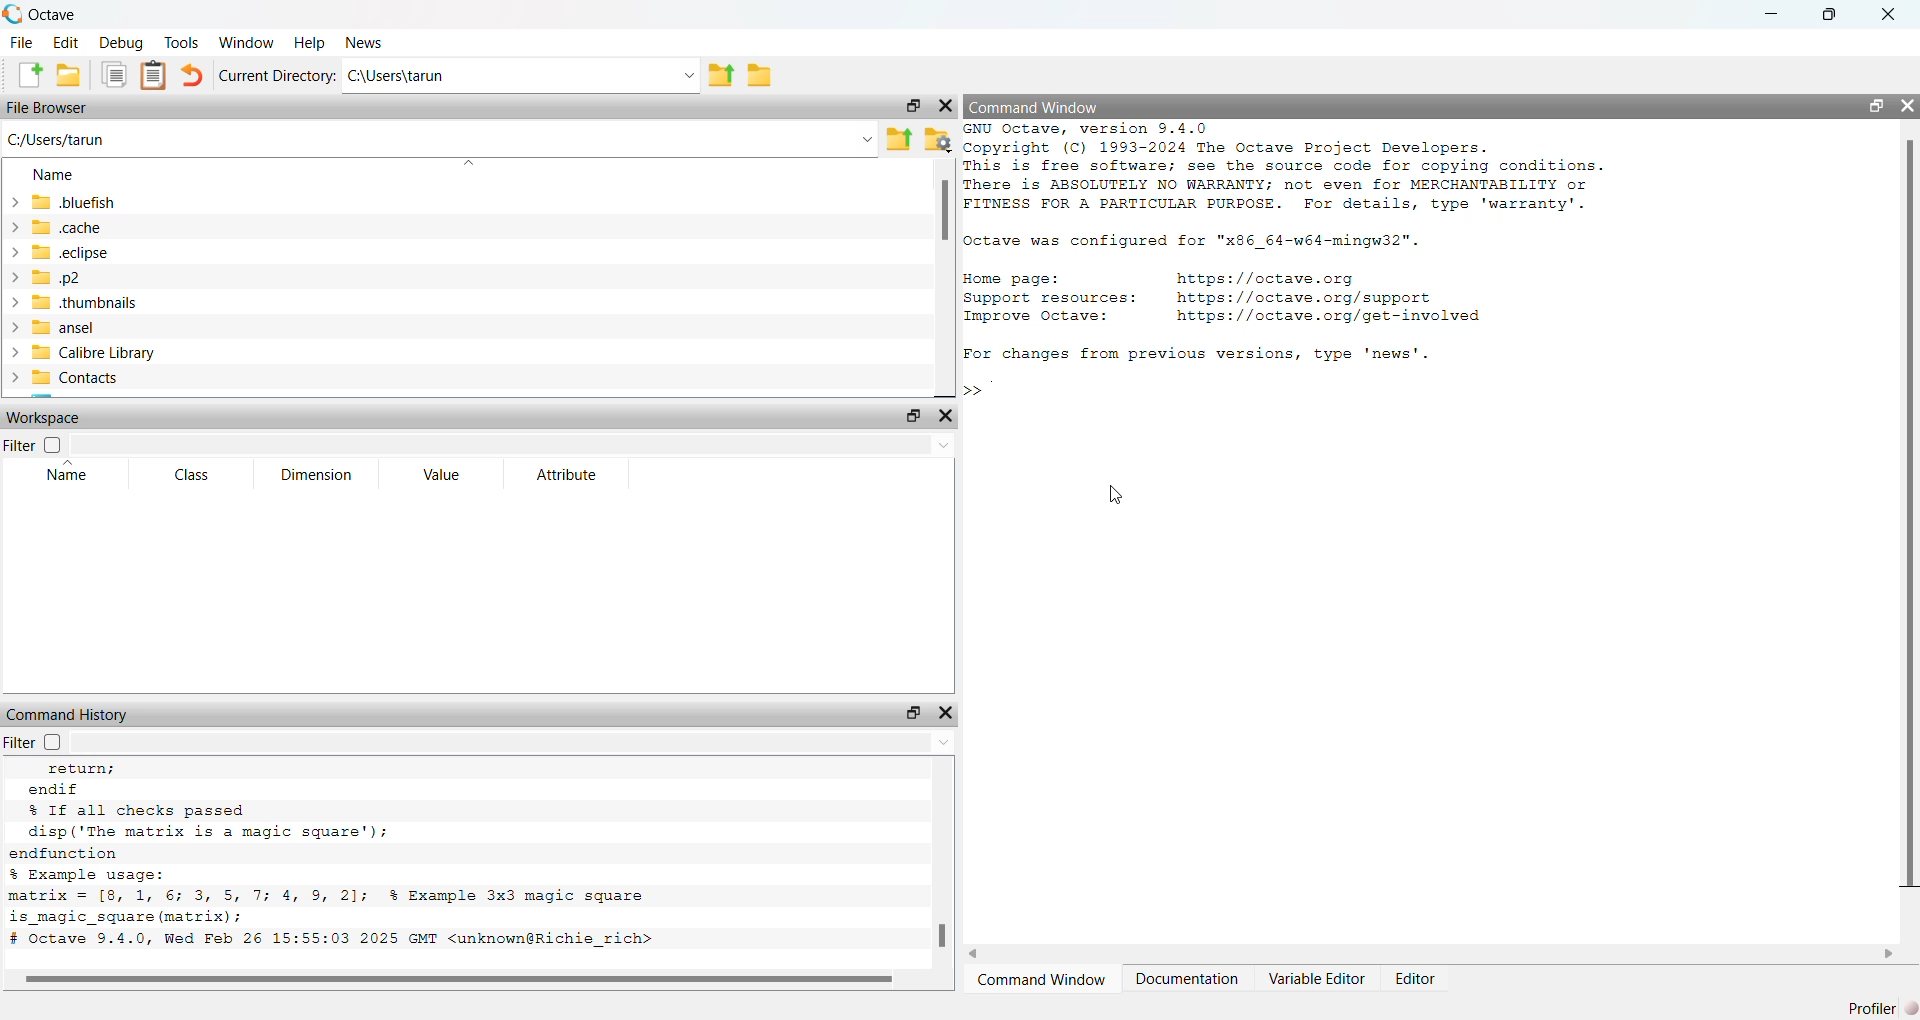  I want to click on Current Directory:, so click(276, 76).